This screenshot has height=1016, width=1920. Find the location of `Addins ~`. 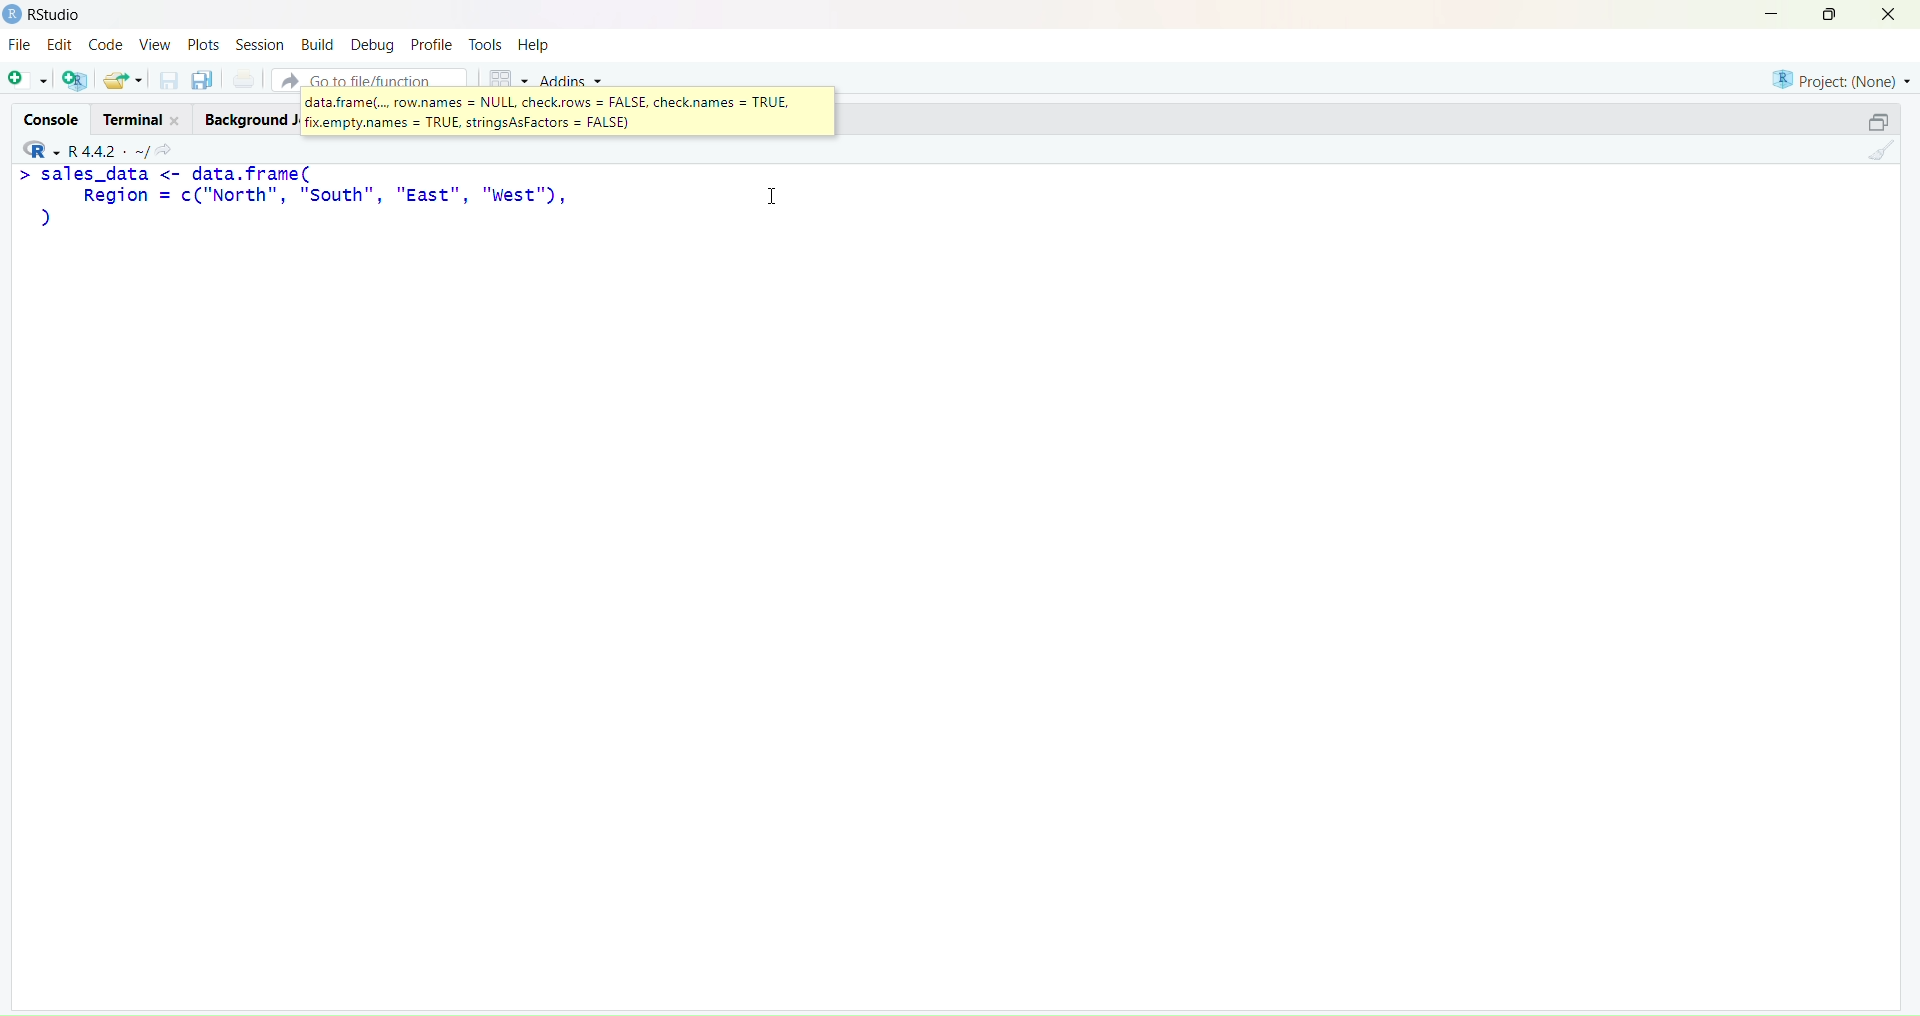

Addins ~ is located at coordinates (572, 81).